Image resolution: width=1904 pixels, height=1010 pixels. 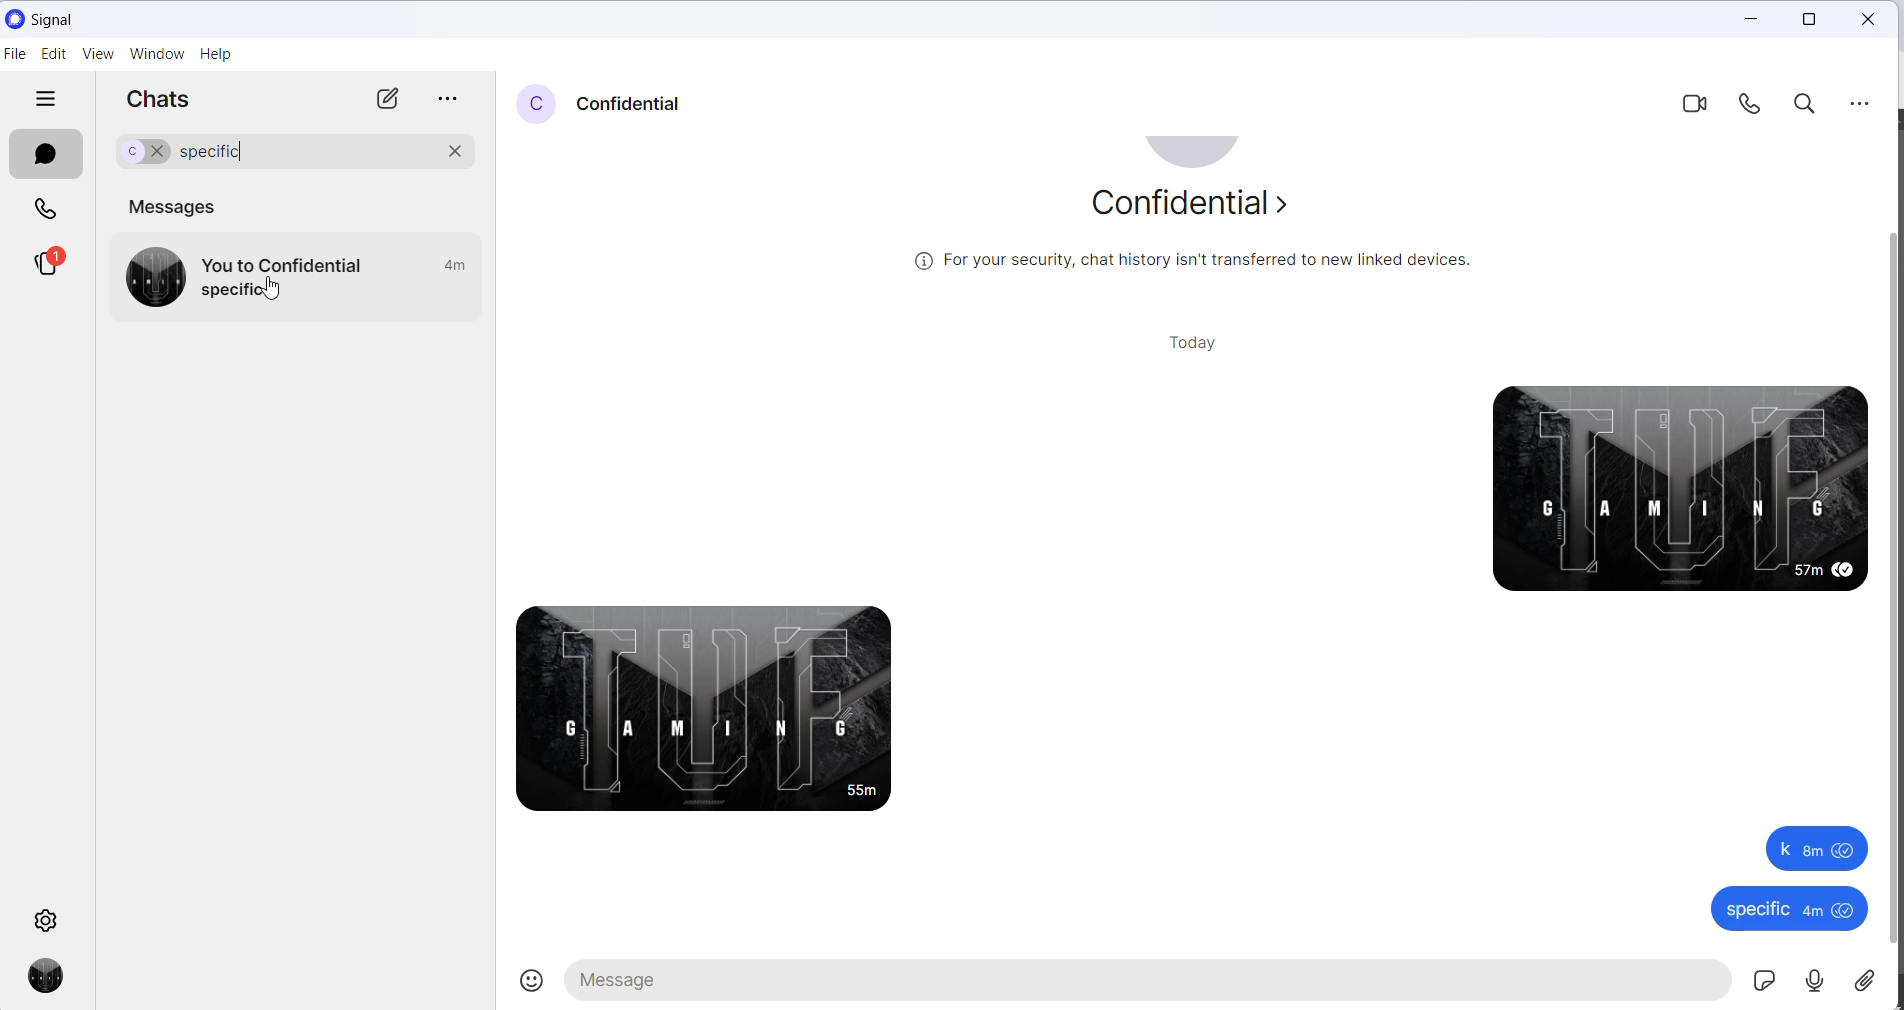 I want to click on today heading, so click(x=1195, y=341).